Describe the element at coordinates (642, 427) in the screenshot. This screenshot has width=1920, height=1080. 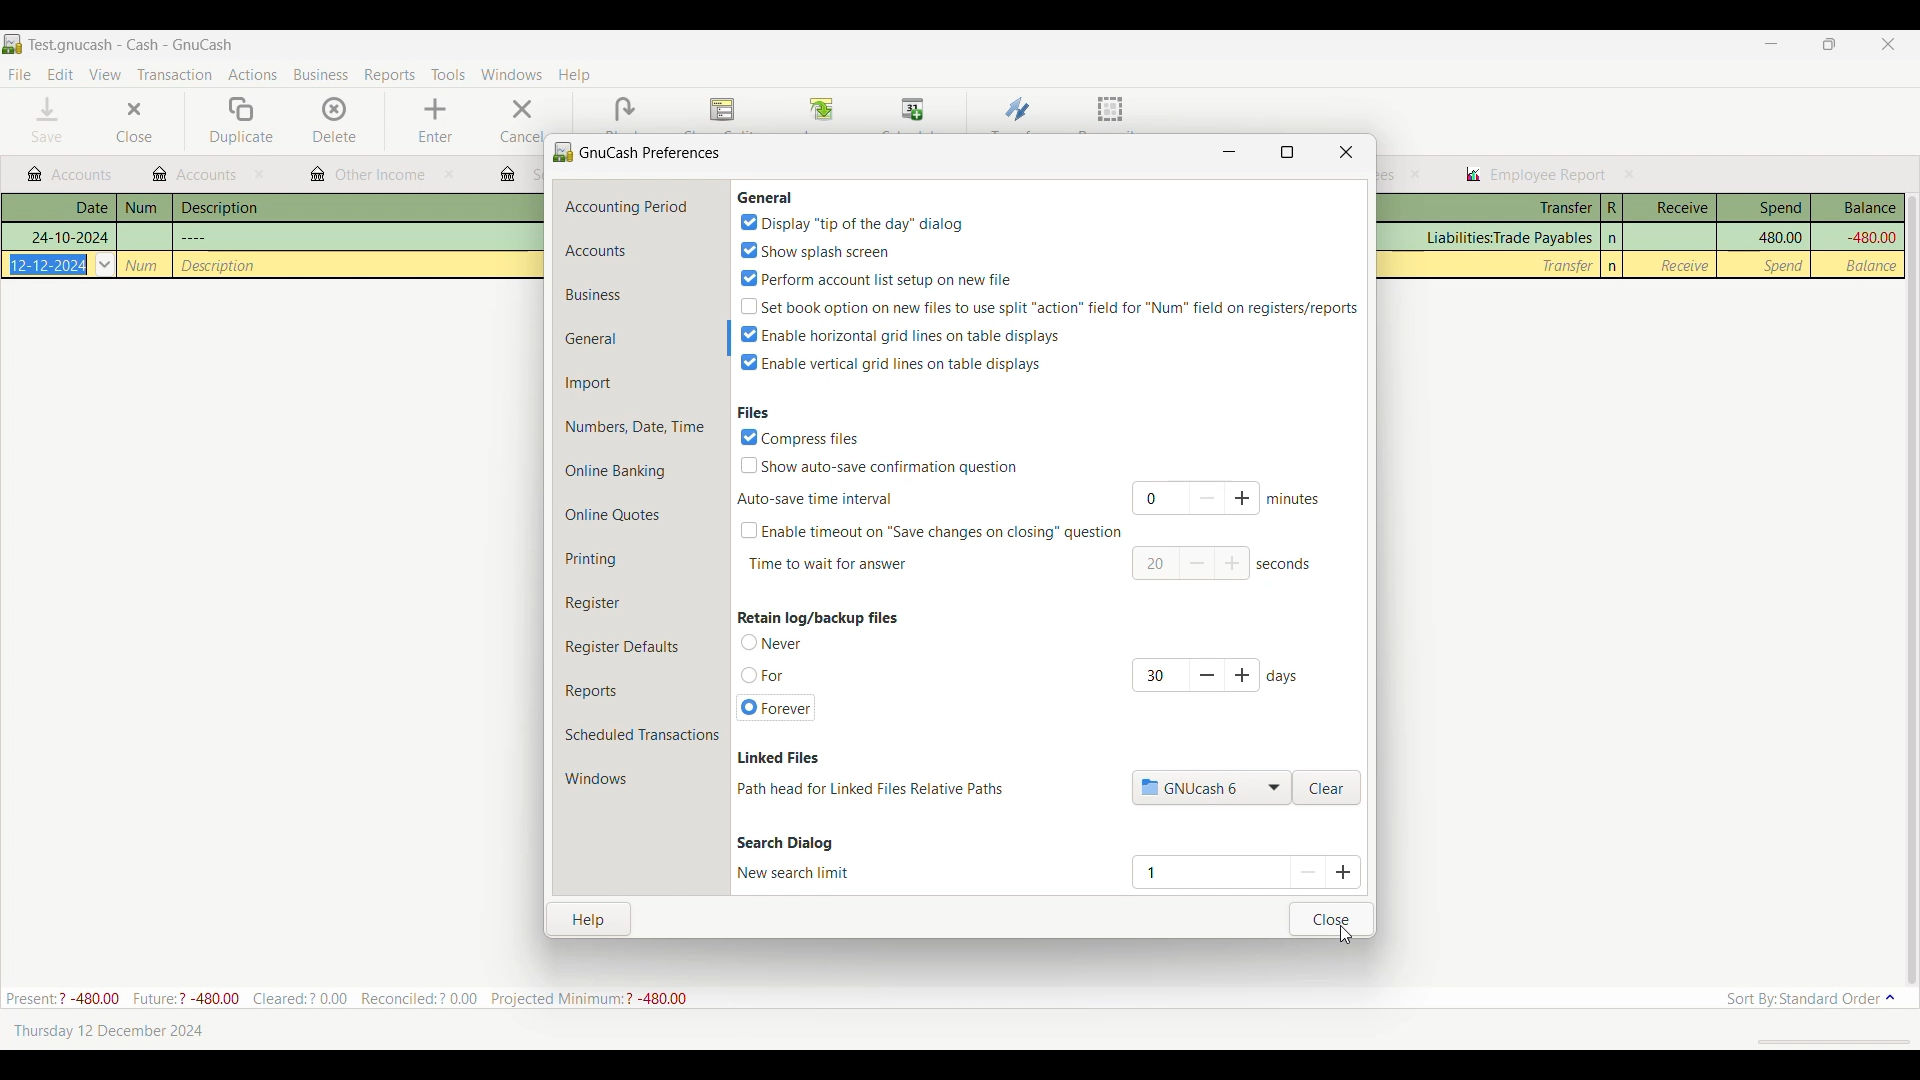
I see `Numbers, Date, Time` at that location.